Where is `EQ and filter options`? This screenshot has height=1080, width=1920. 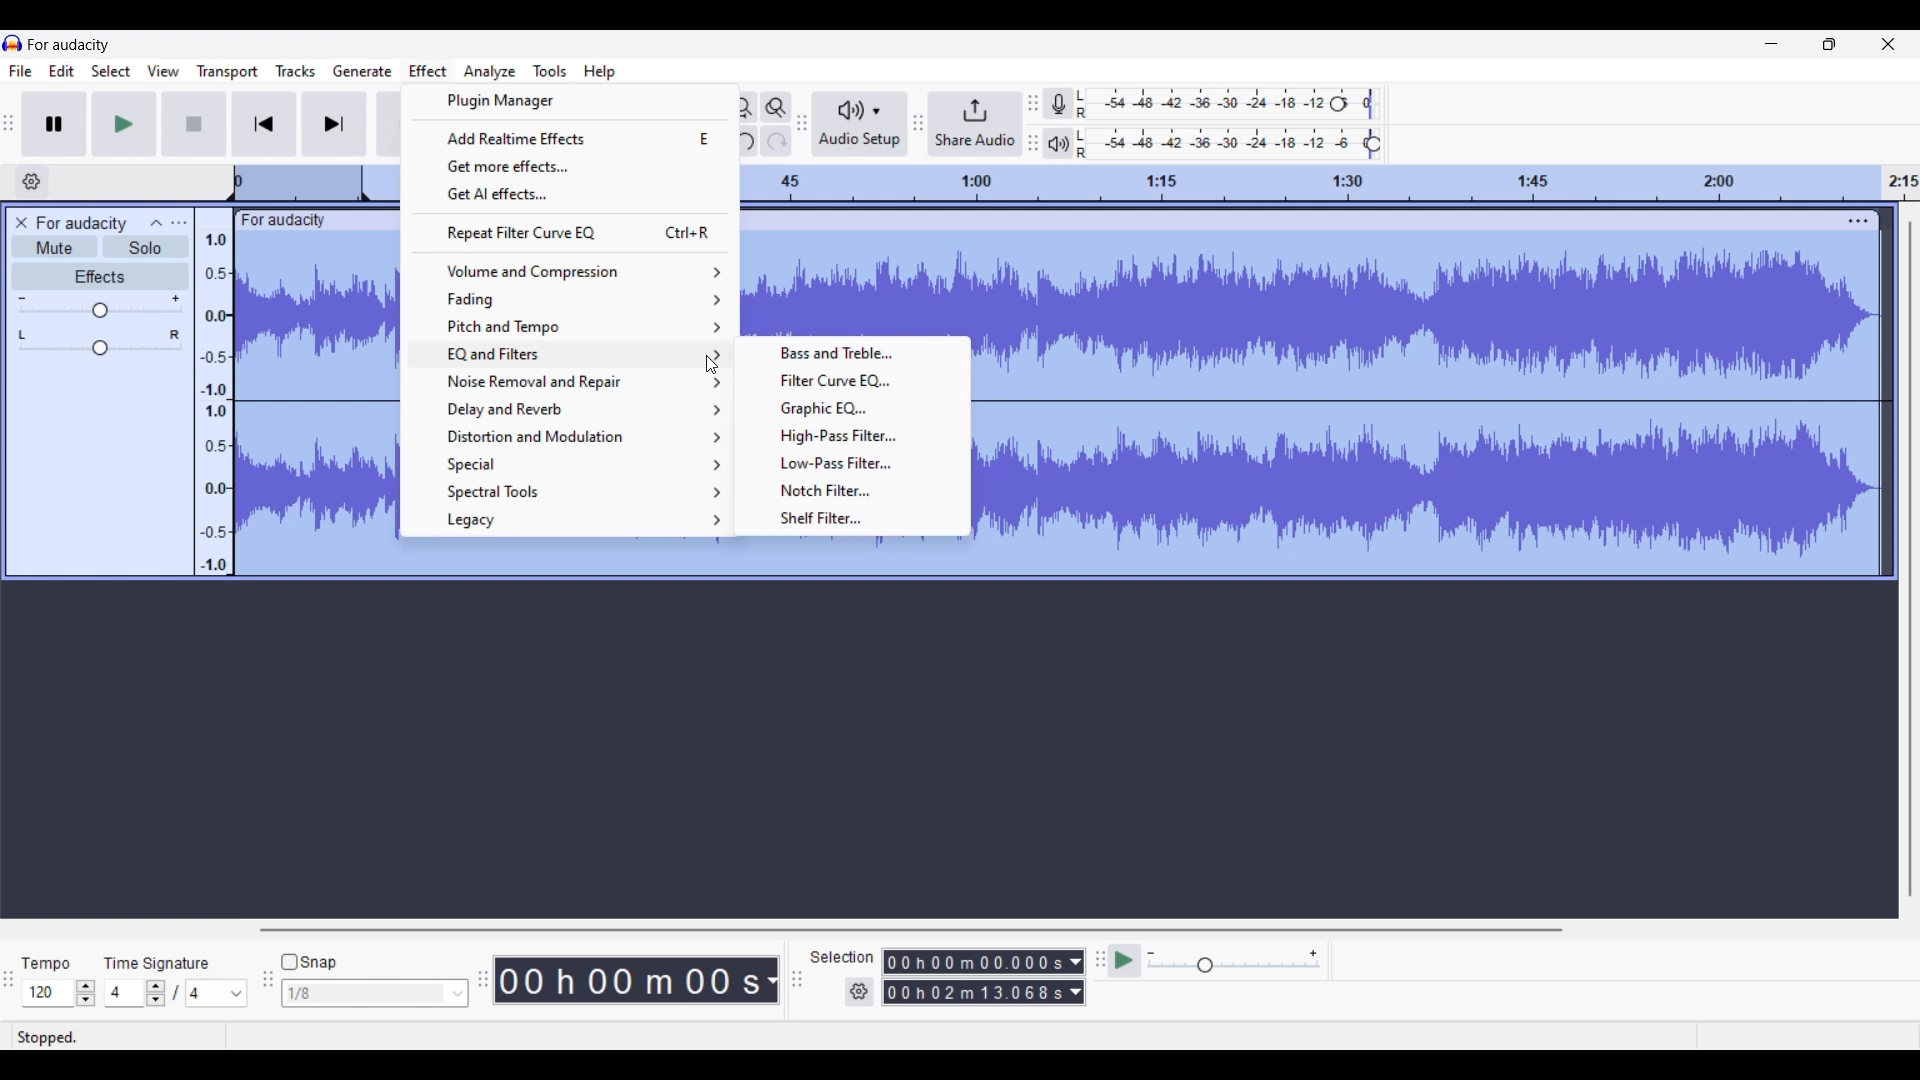 EQ and filter options is located at coordinates (572, 355).